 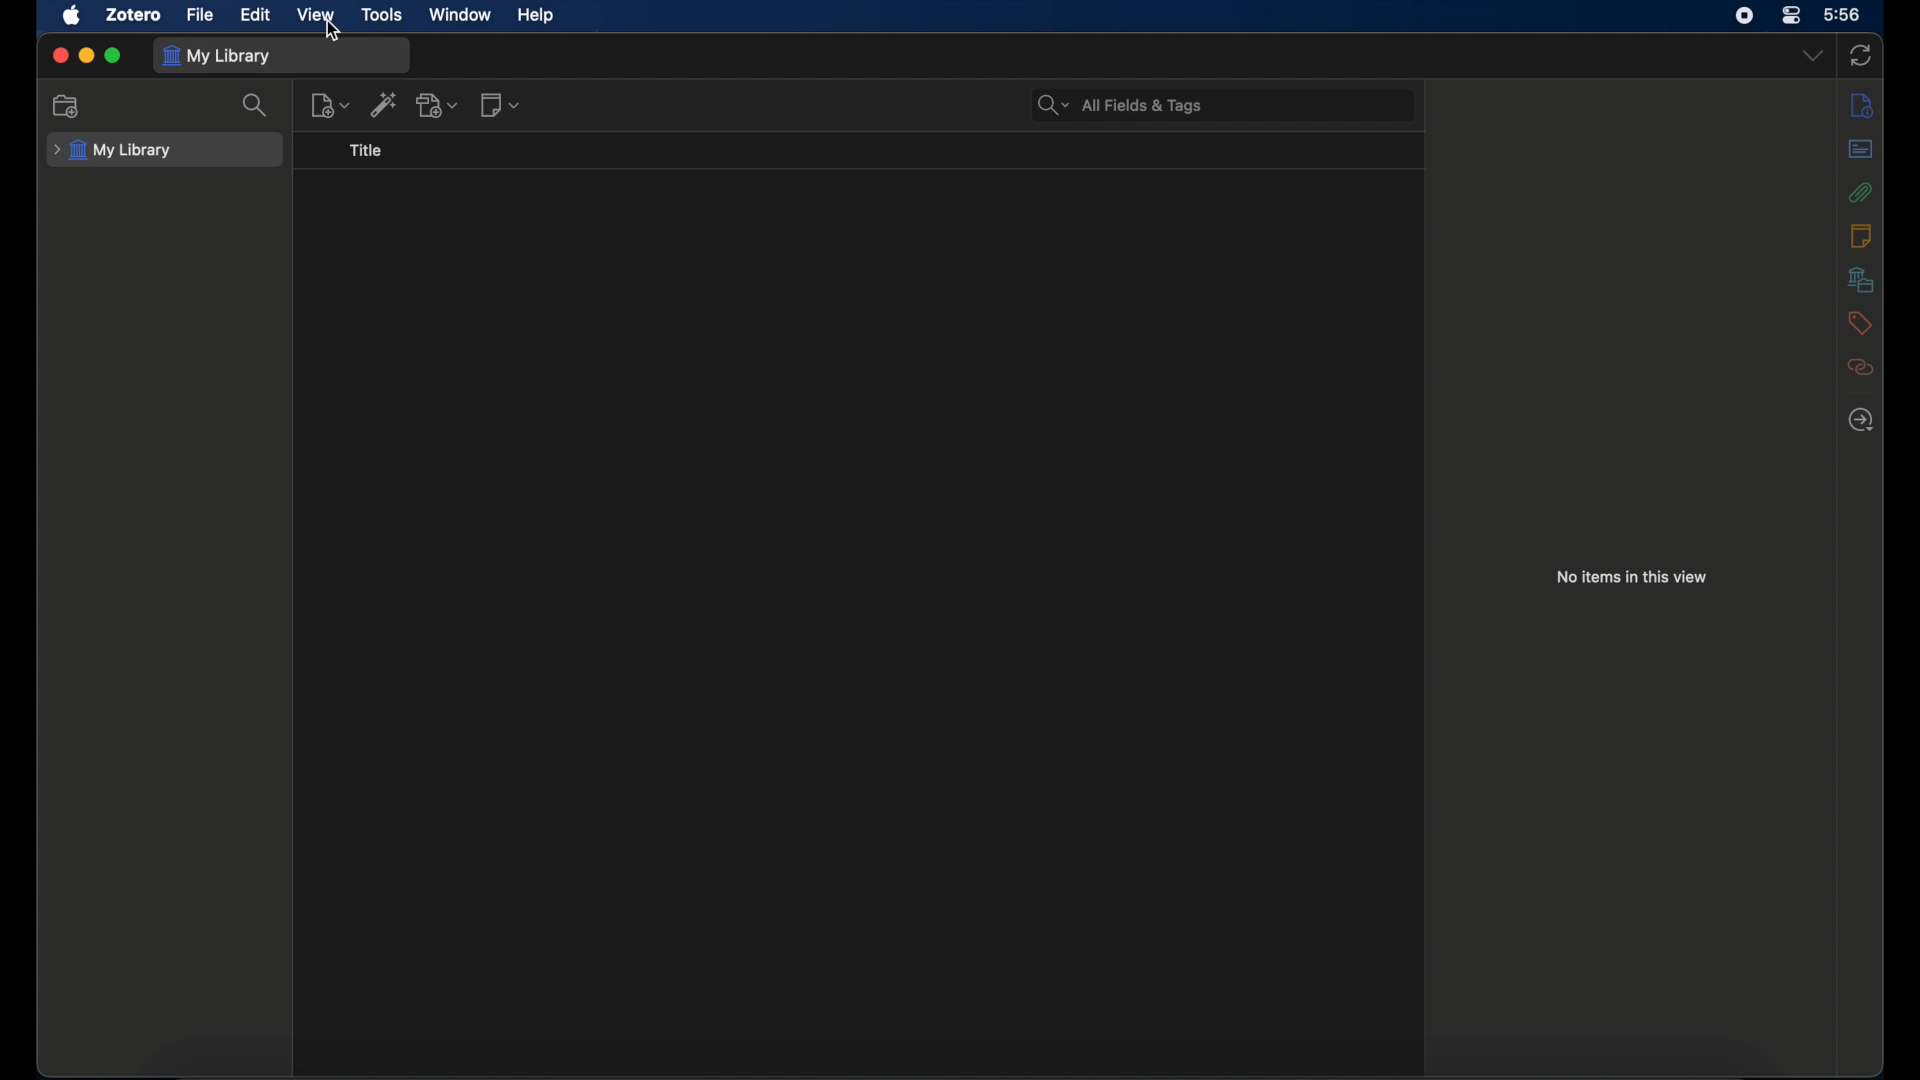 I want to click on no item in this view, so click(x=1632, y=576).